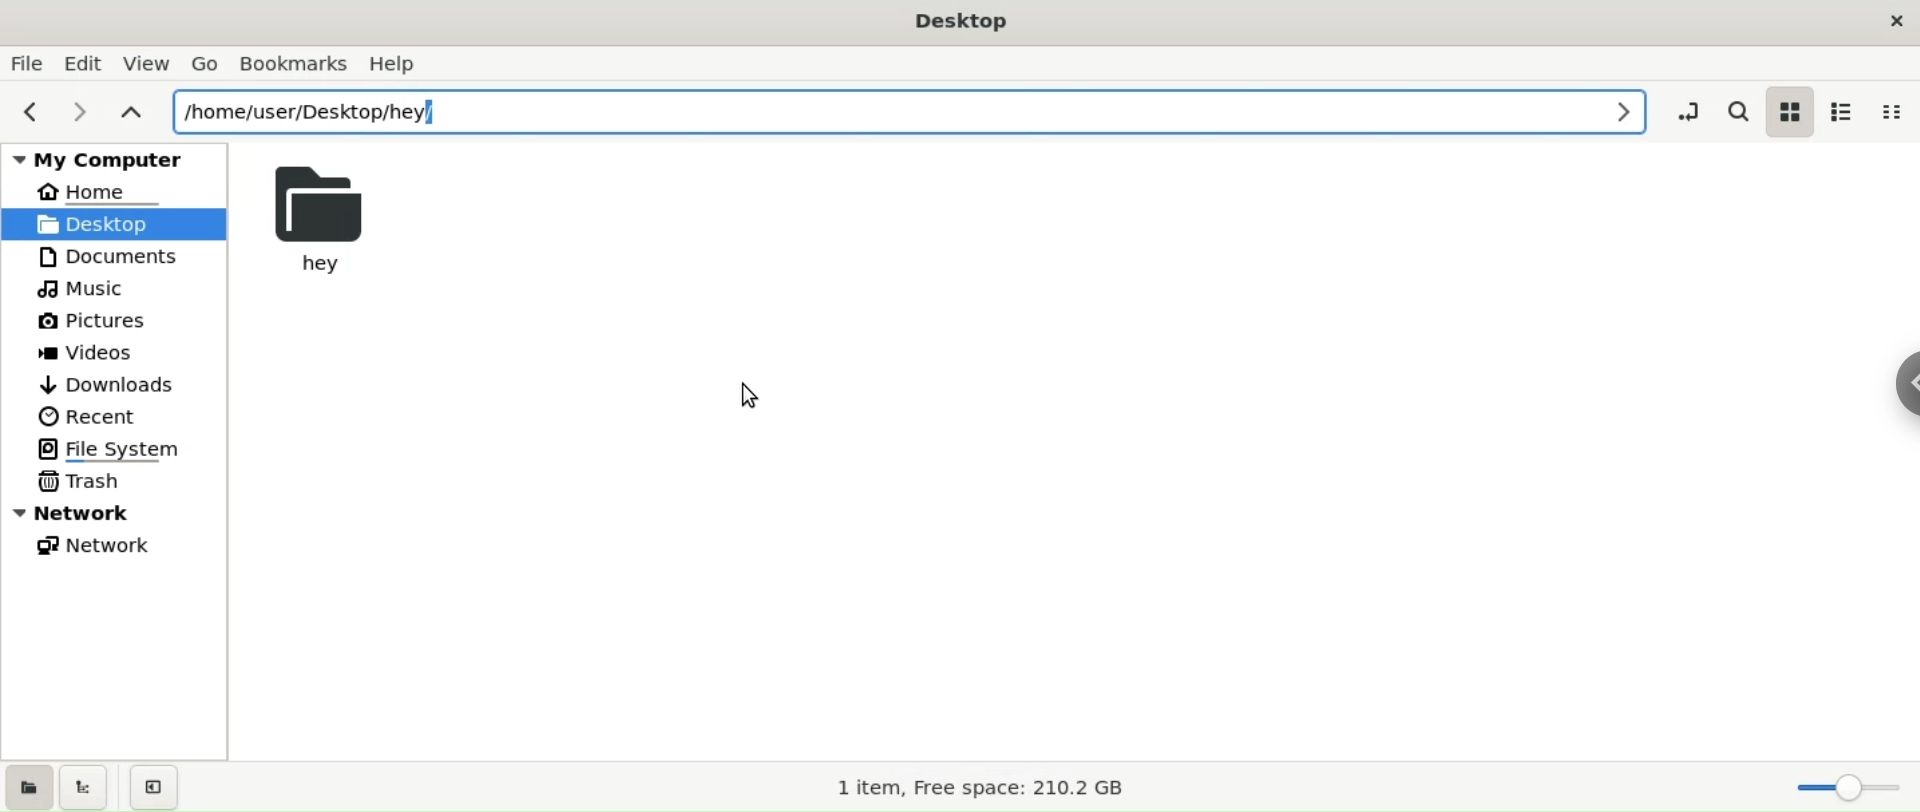  Describe the element at coordinates (93, 352) in the screenshot. I see `videos` at that location.